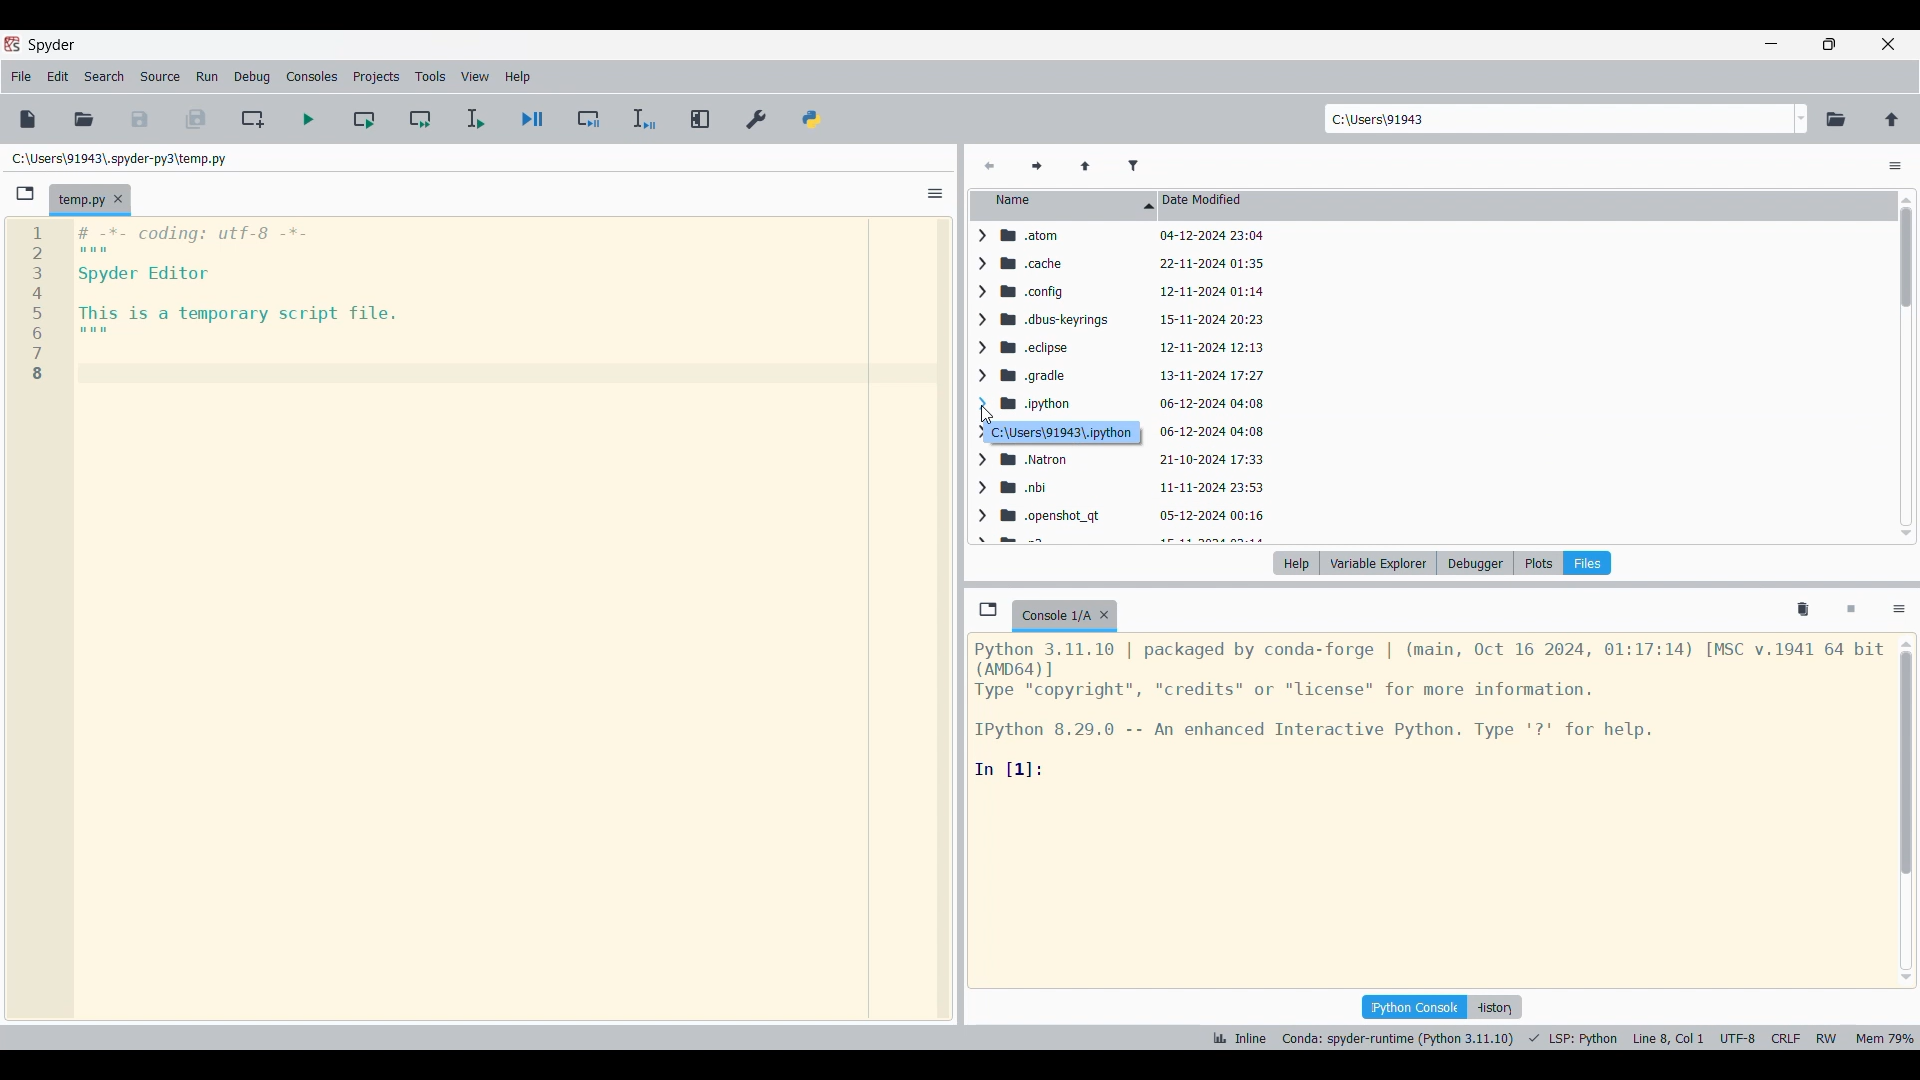 Image resolution: width=1920 pixels, height=1080 pixels. I want to click on Options, so click(936, 193).